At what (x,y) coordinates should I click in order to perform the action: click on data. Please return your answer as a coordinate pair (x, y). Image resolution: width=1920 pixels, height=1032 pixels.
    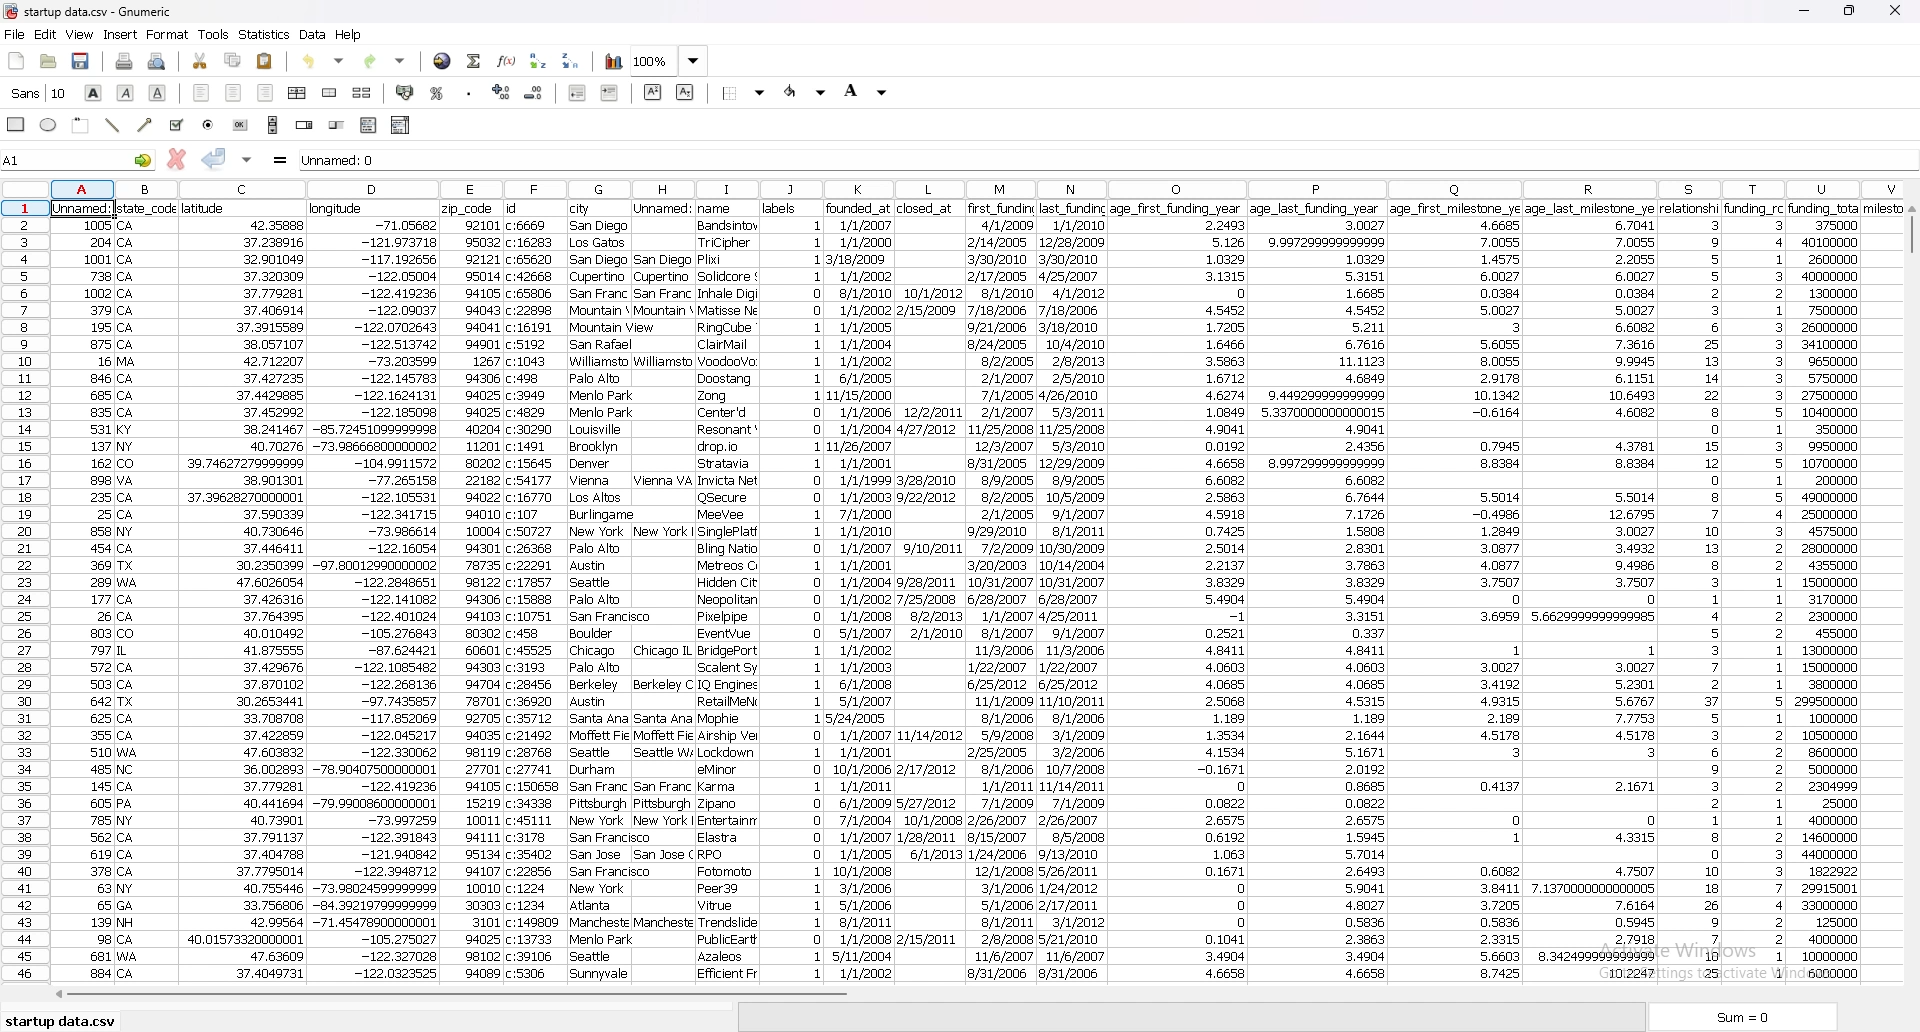
    Looking at the image, I should click on (151, 591).